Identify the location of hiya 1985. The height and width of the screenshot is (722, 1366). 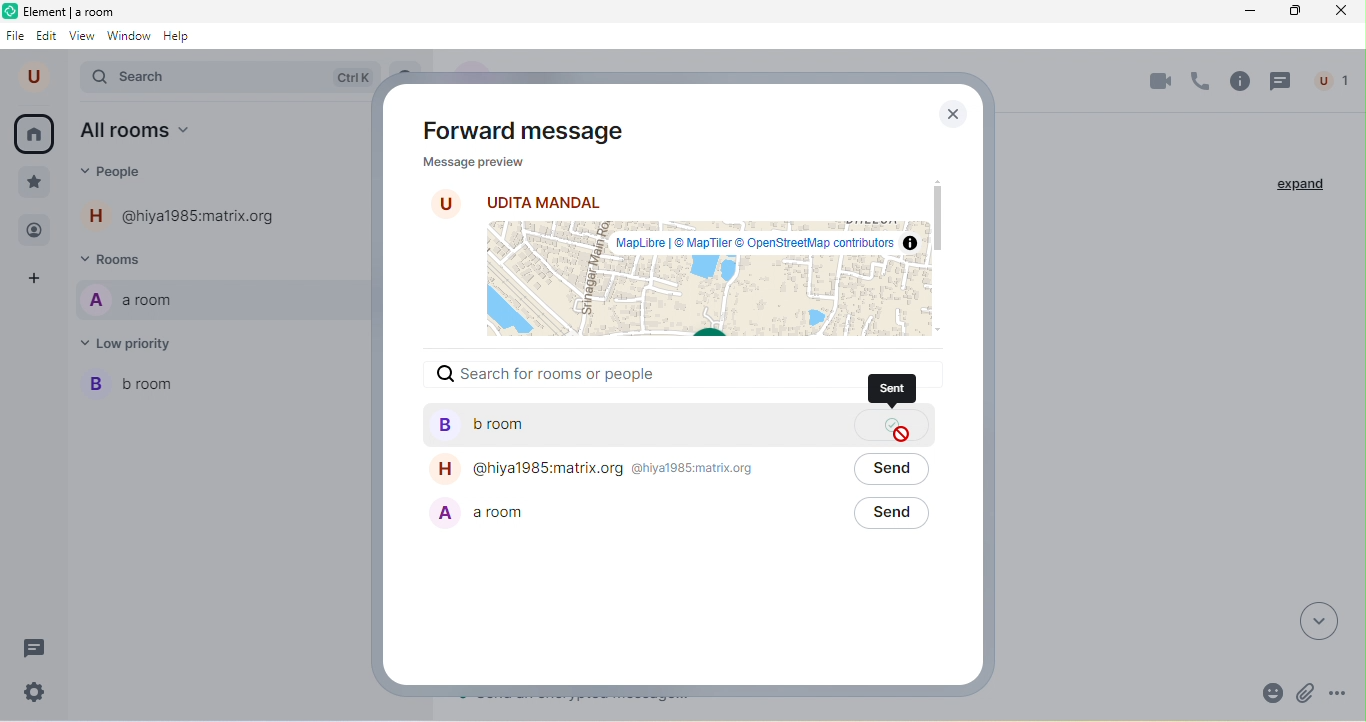
(183, 215).